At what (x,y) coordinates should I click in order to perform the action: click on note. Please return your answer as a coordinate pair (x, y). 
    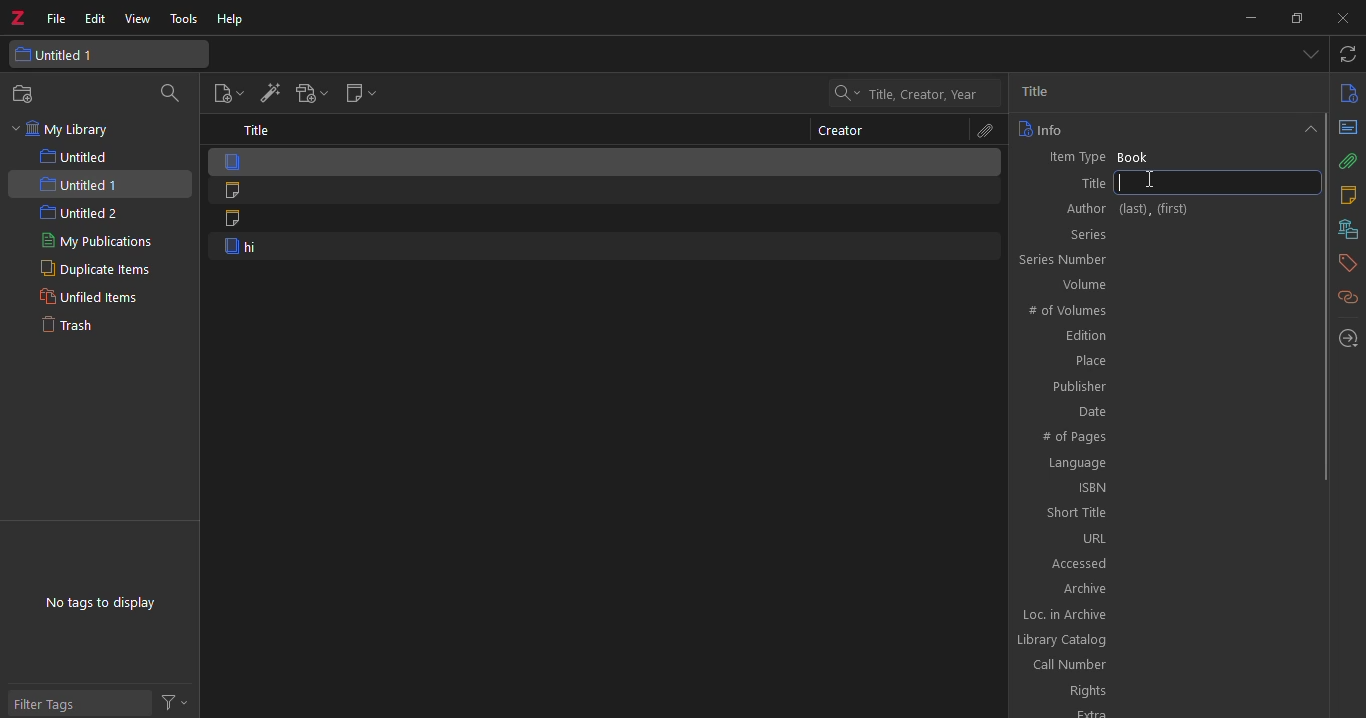
    Looking at the image, I should click on (604, 221).